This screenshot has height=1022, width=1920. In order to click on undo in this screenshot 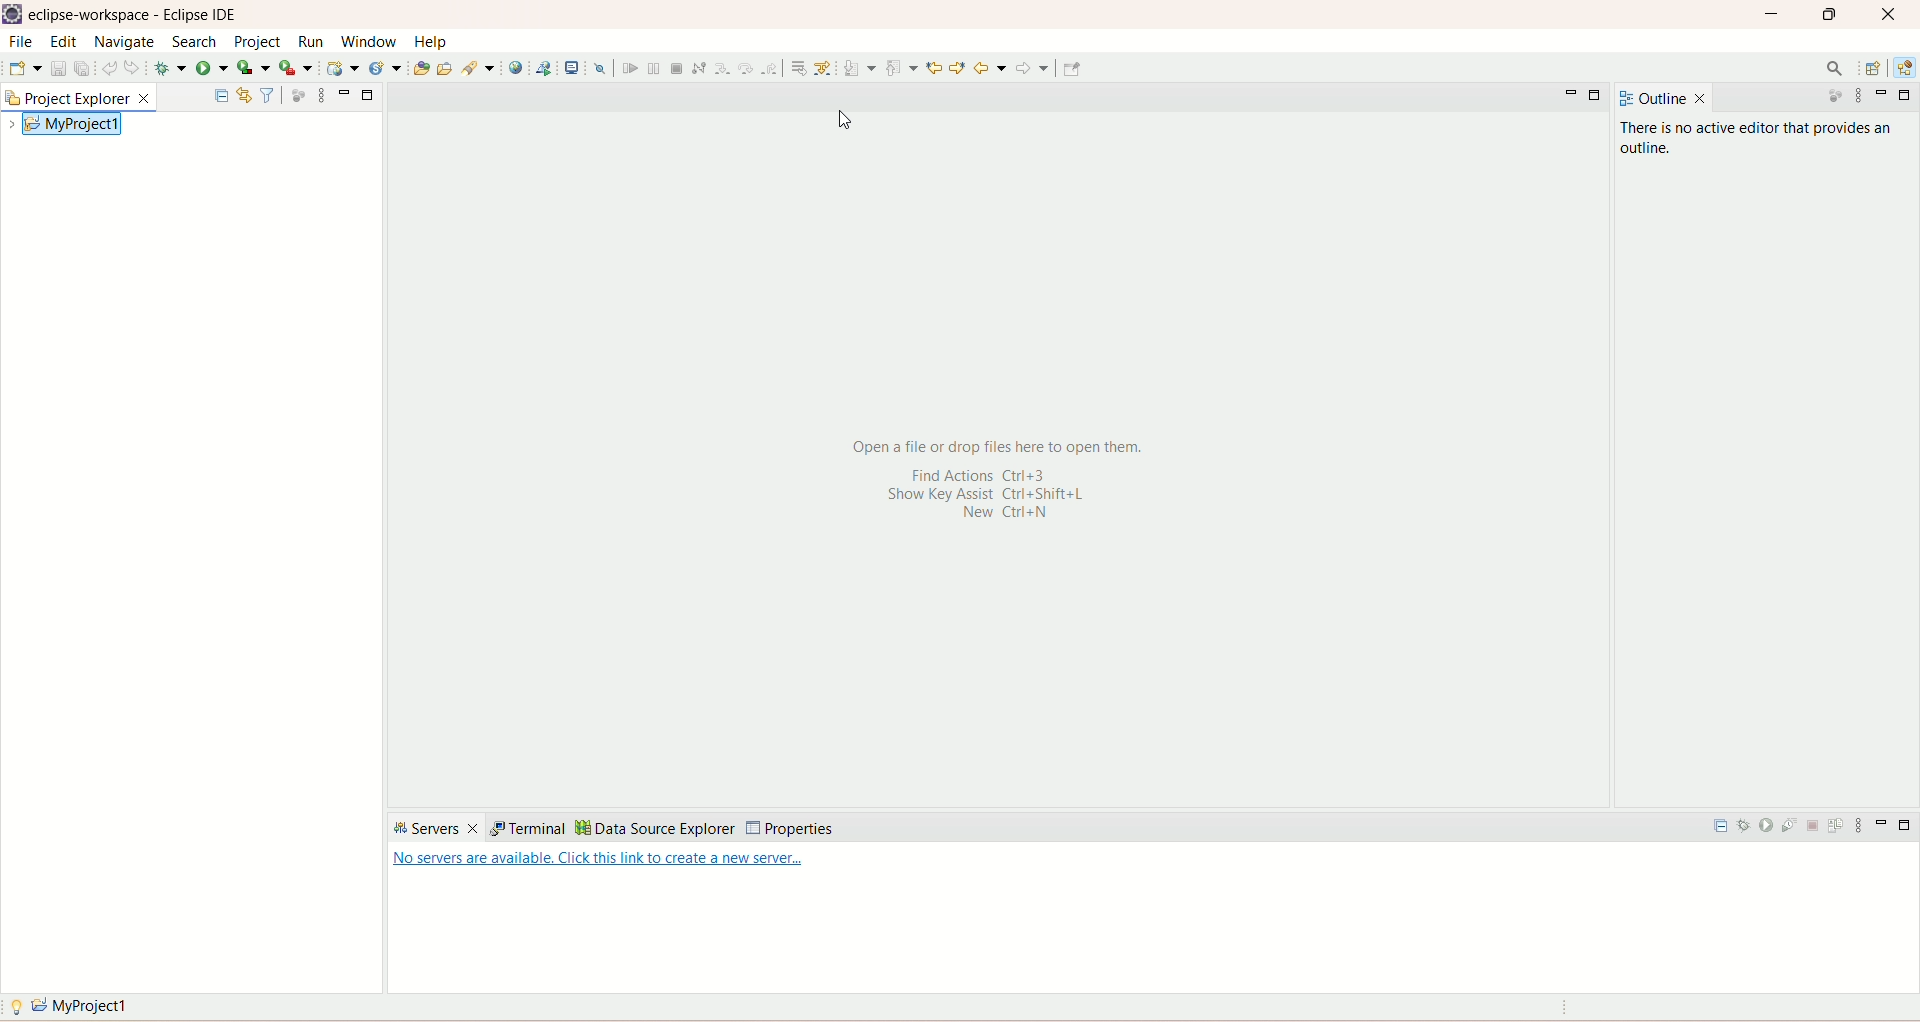, I will do `click(109, 66)`.